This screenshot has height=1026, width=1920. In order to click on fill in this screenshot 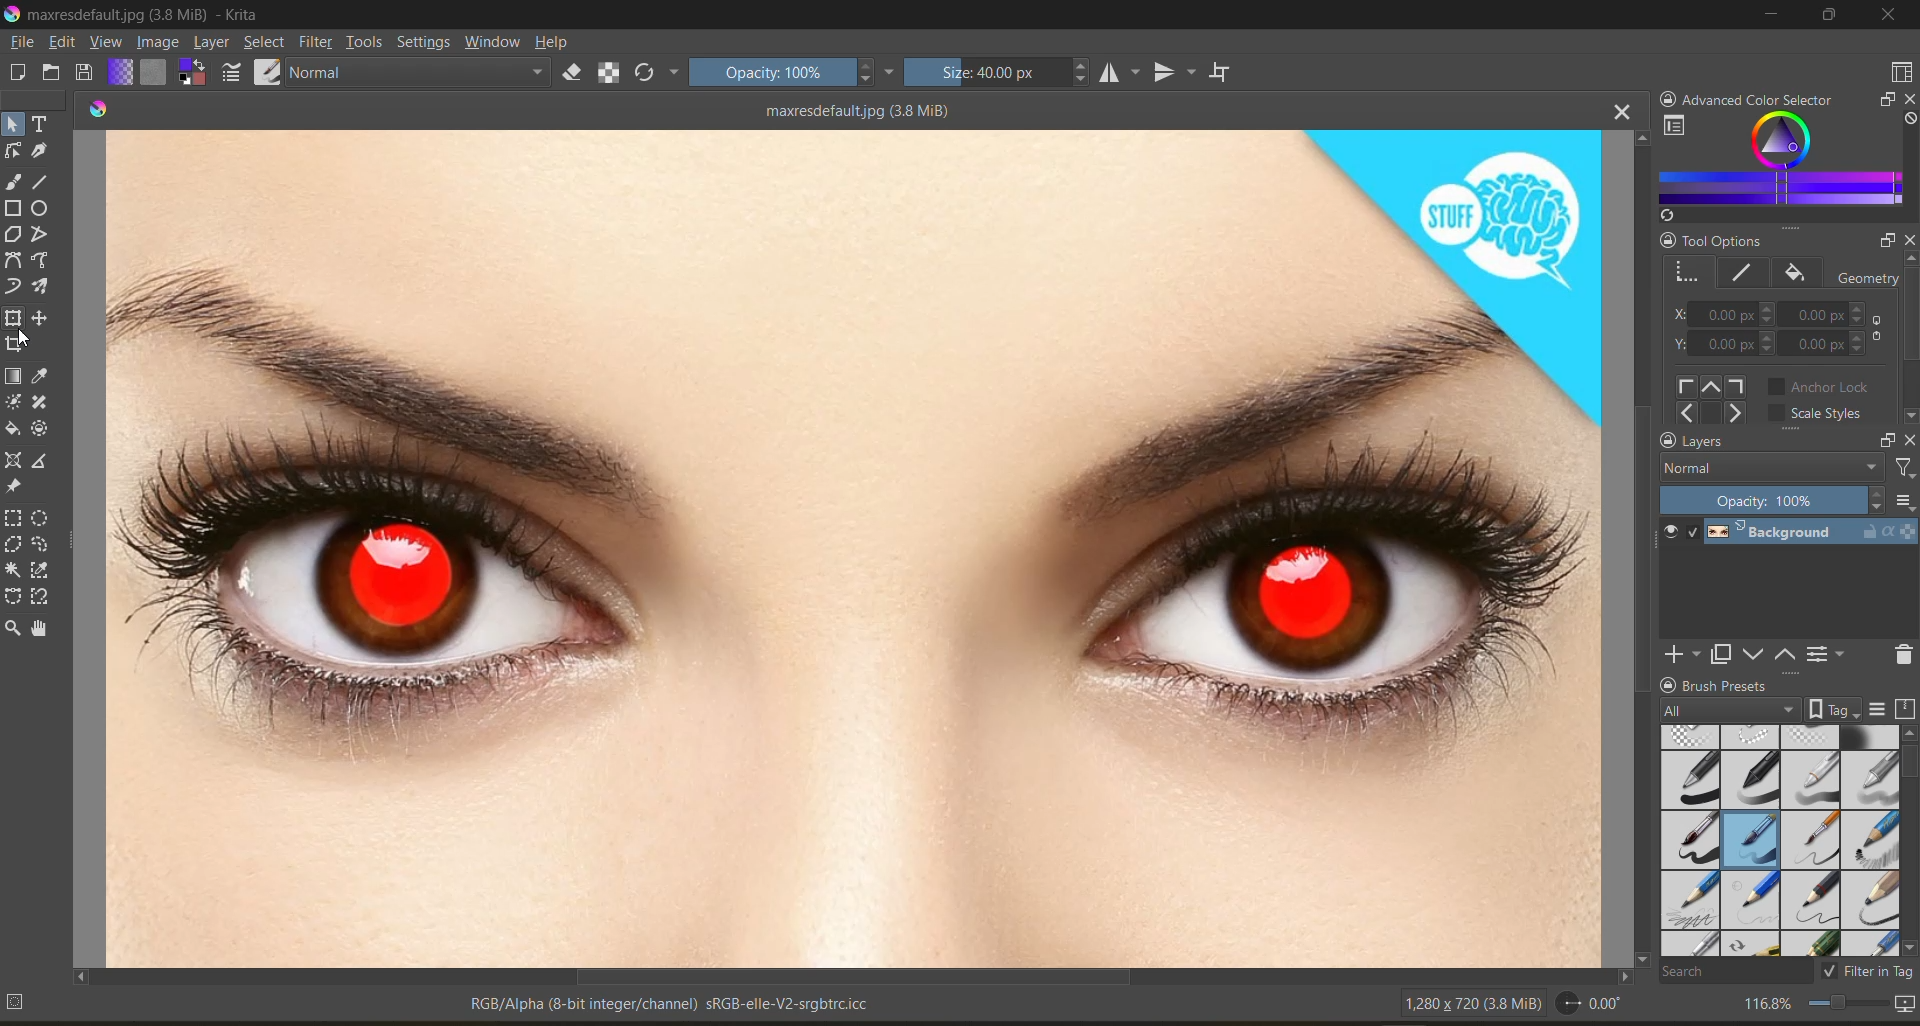, I will do `click(1797, 274)`.